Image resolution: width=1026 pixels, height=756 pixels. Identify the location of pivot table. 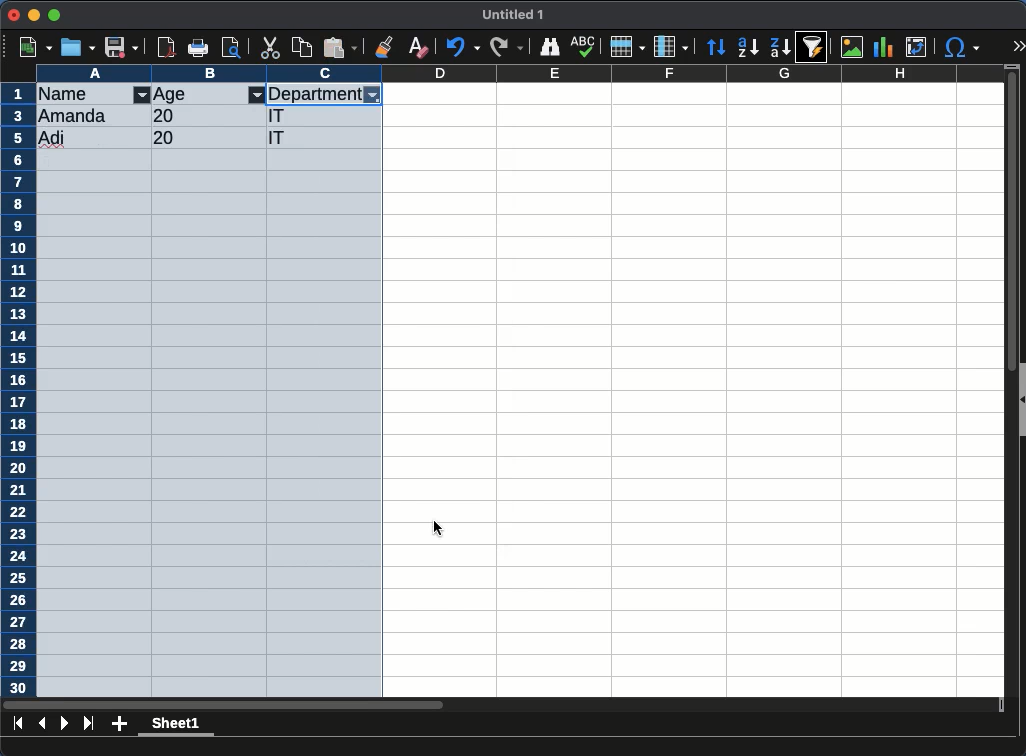
(916, 48).